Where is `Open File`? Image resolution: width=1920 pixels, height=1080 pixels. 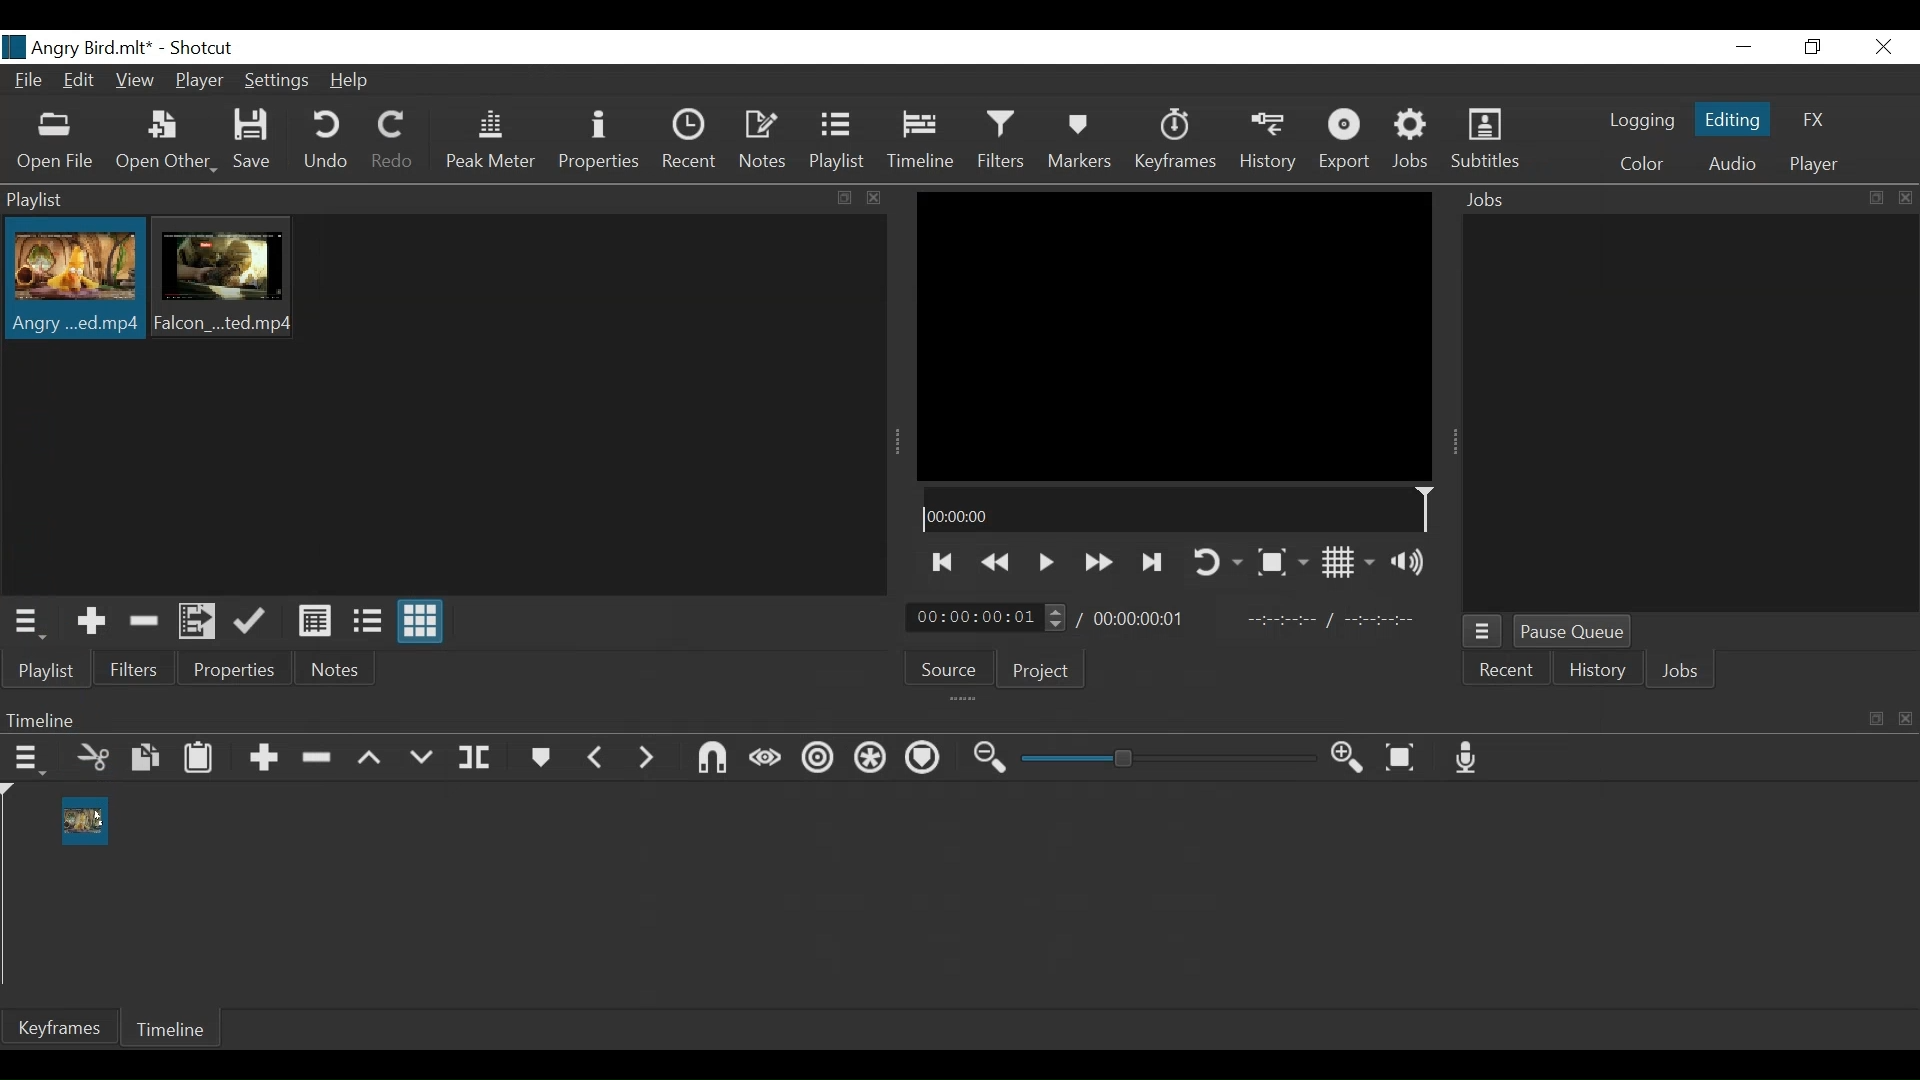
Open File is located at coordinates (55, 140).